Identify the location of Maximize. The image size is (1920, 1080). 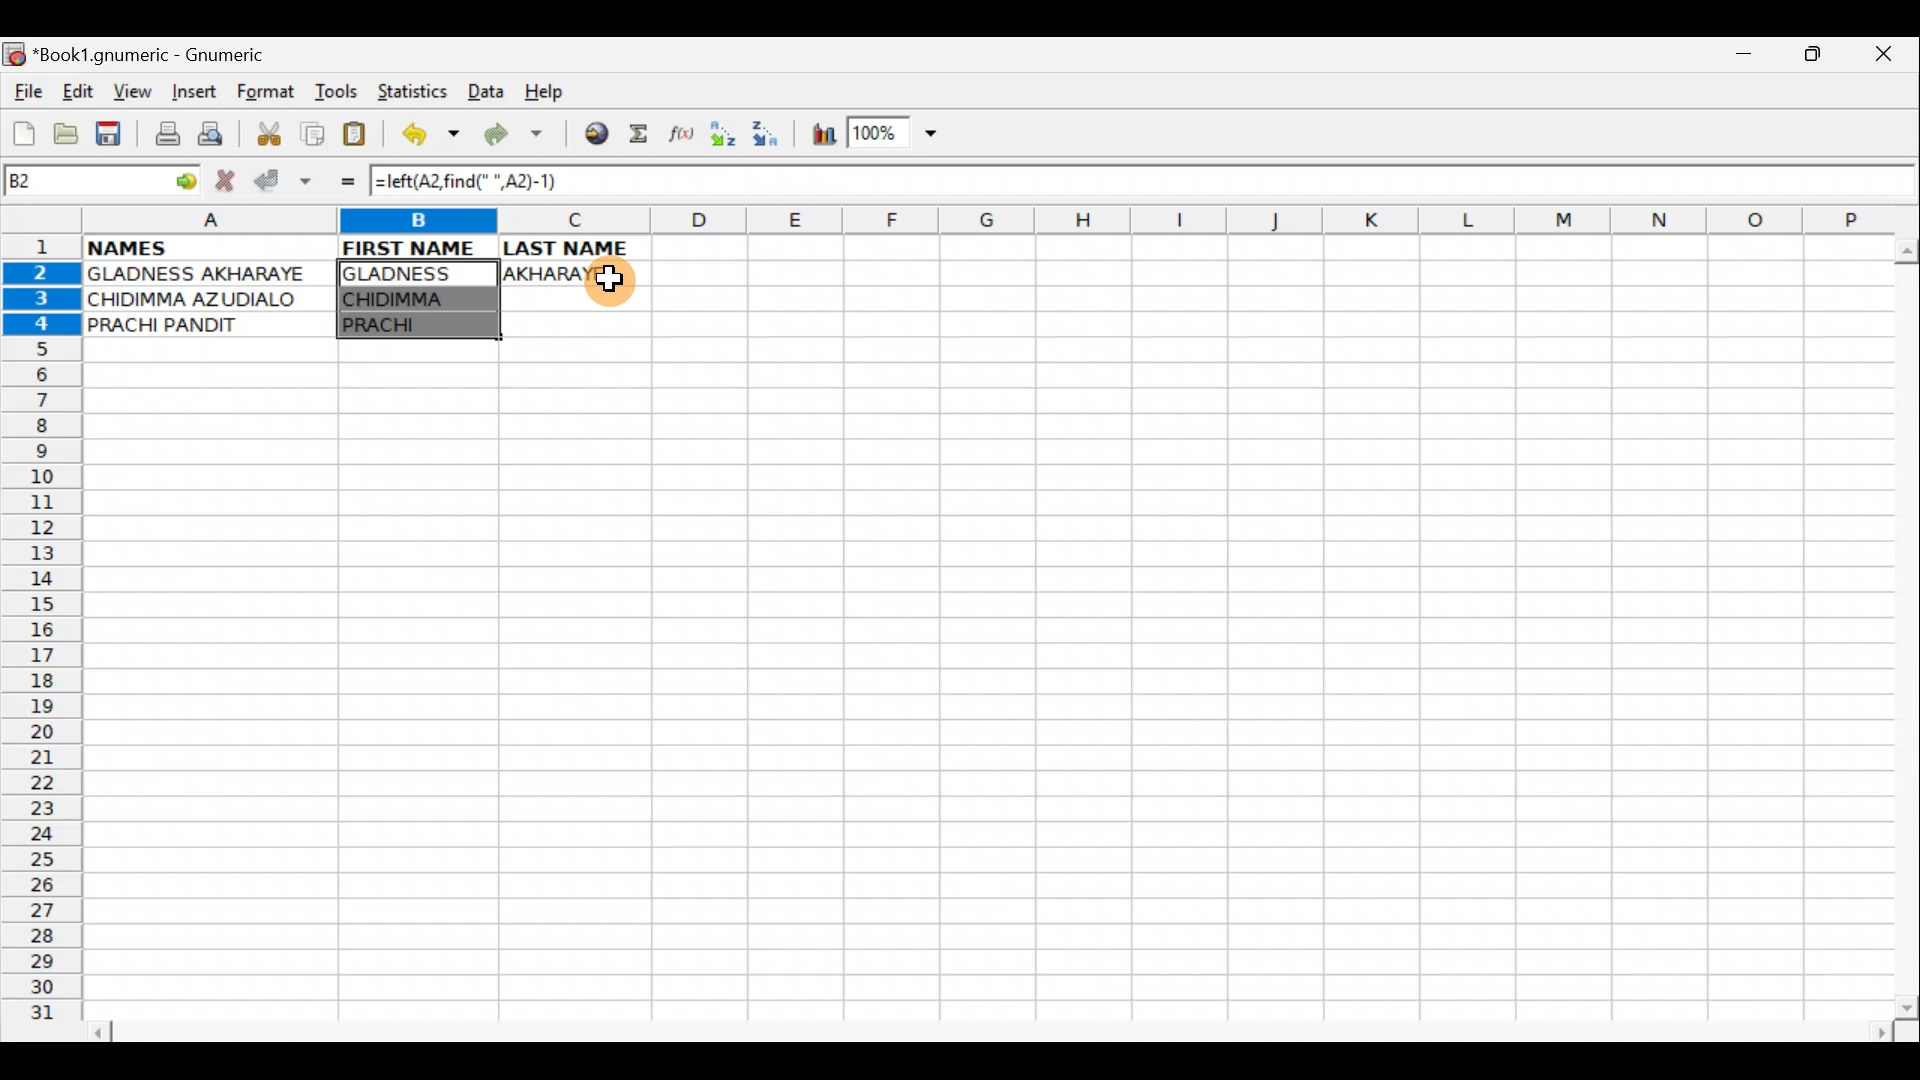
(1816, 58).